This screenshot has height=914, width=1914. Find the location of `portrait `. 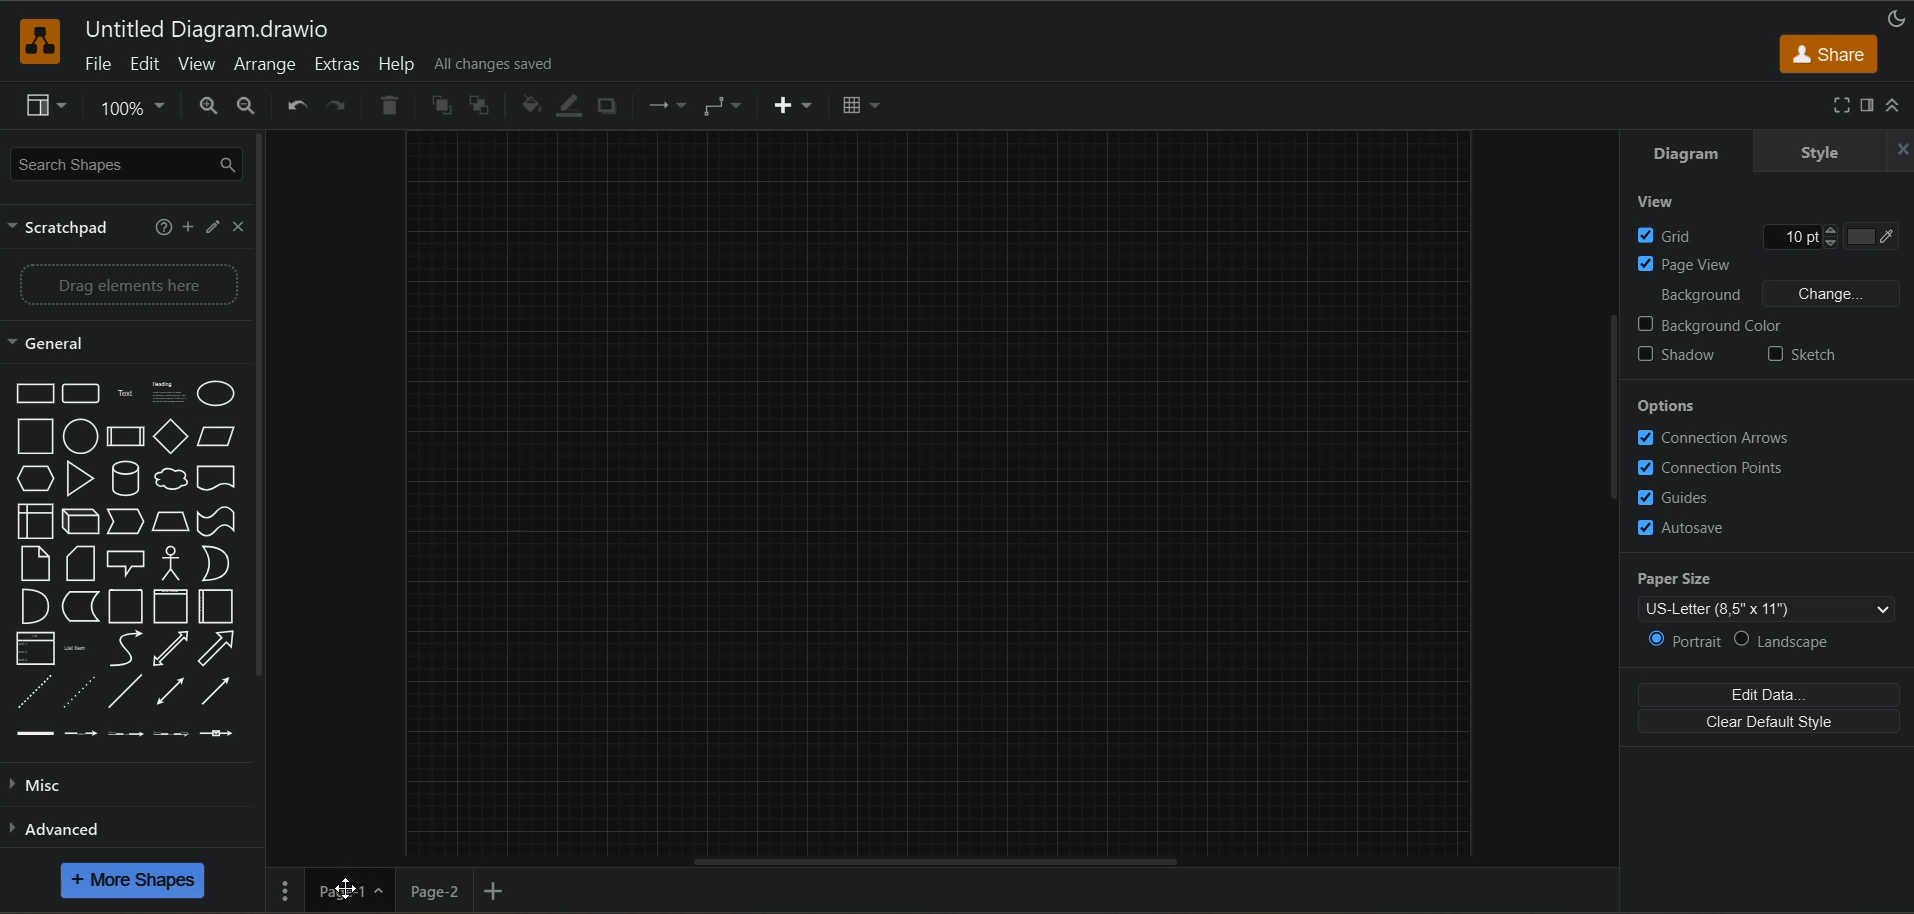

portrait  is located at coordinates (1686, 641).